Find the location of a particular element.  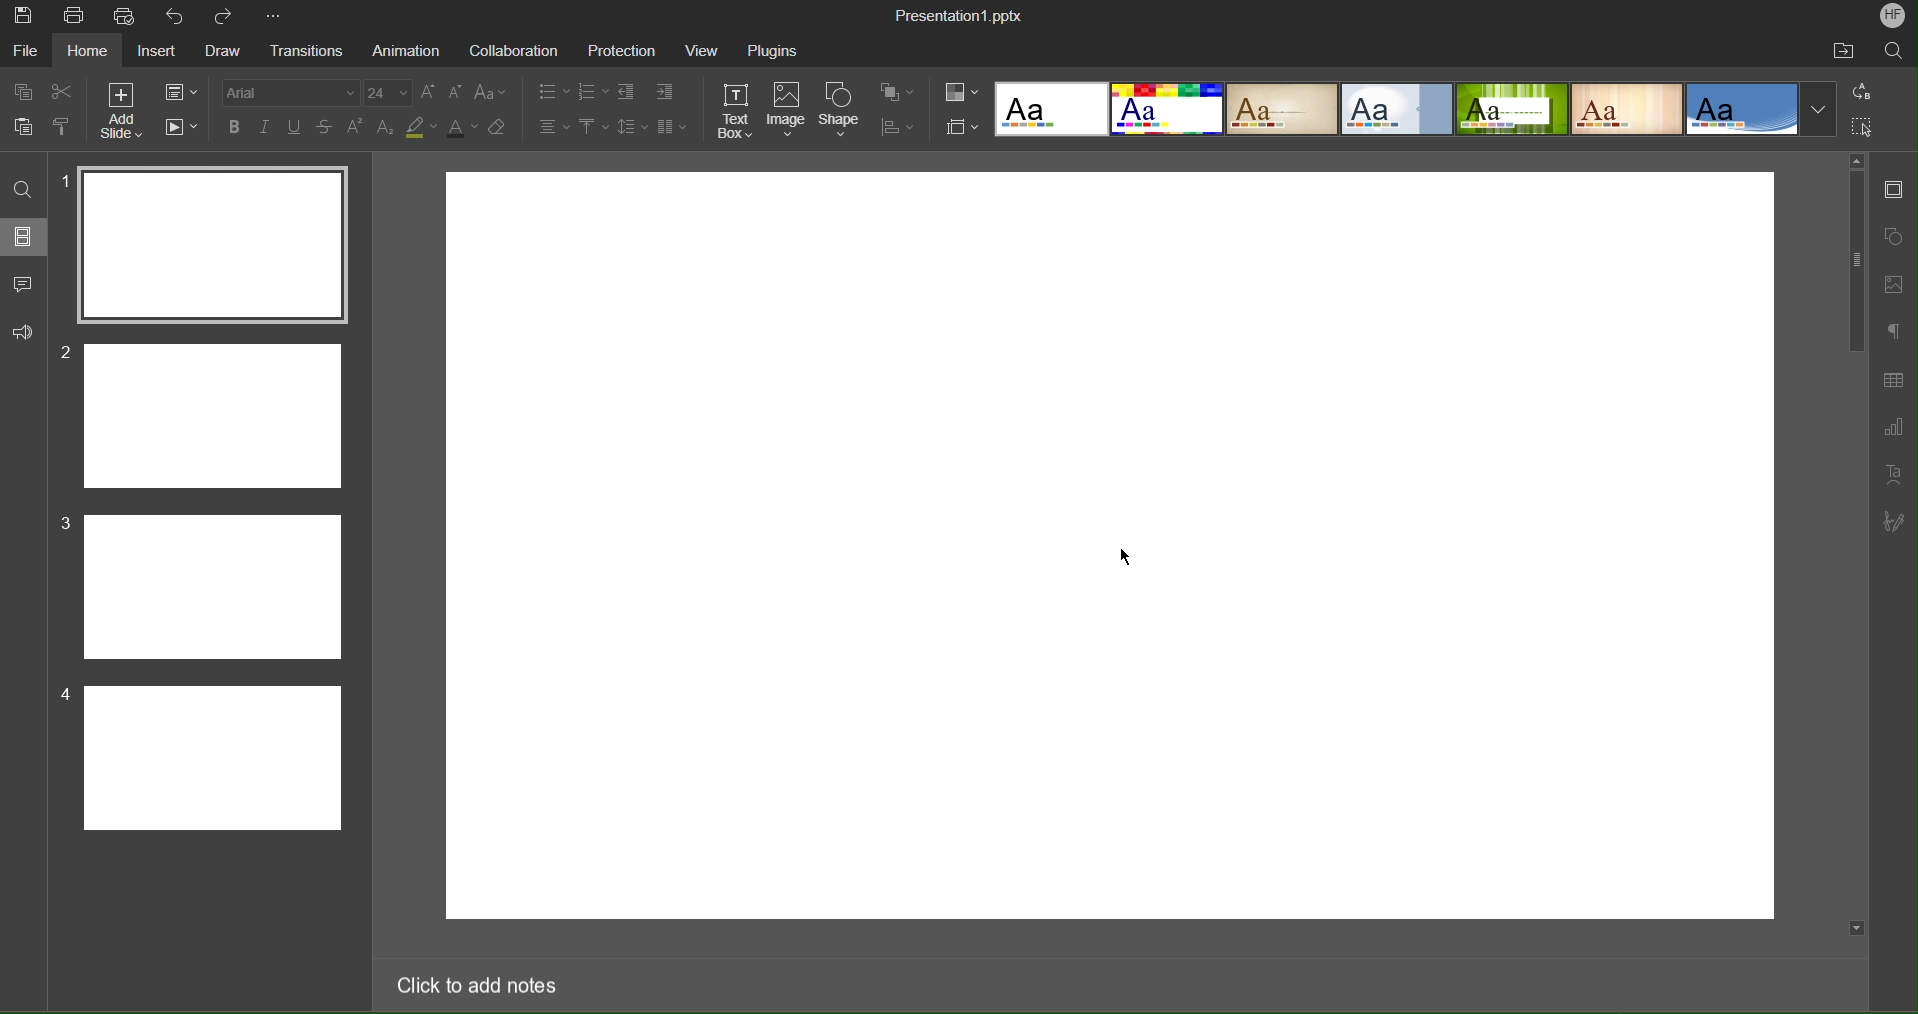

Replace is located at coordinates (1862, 92).